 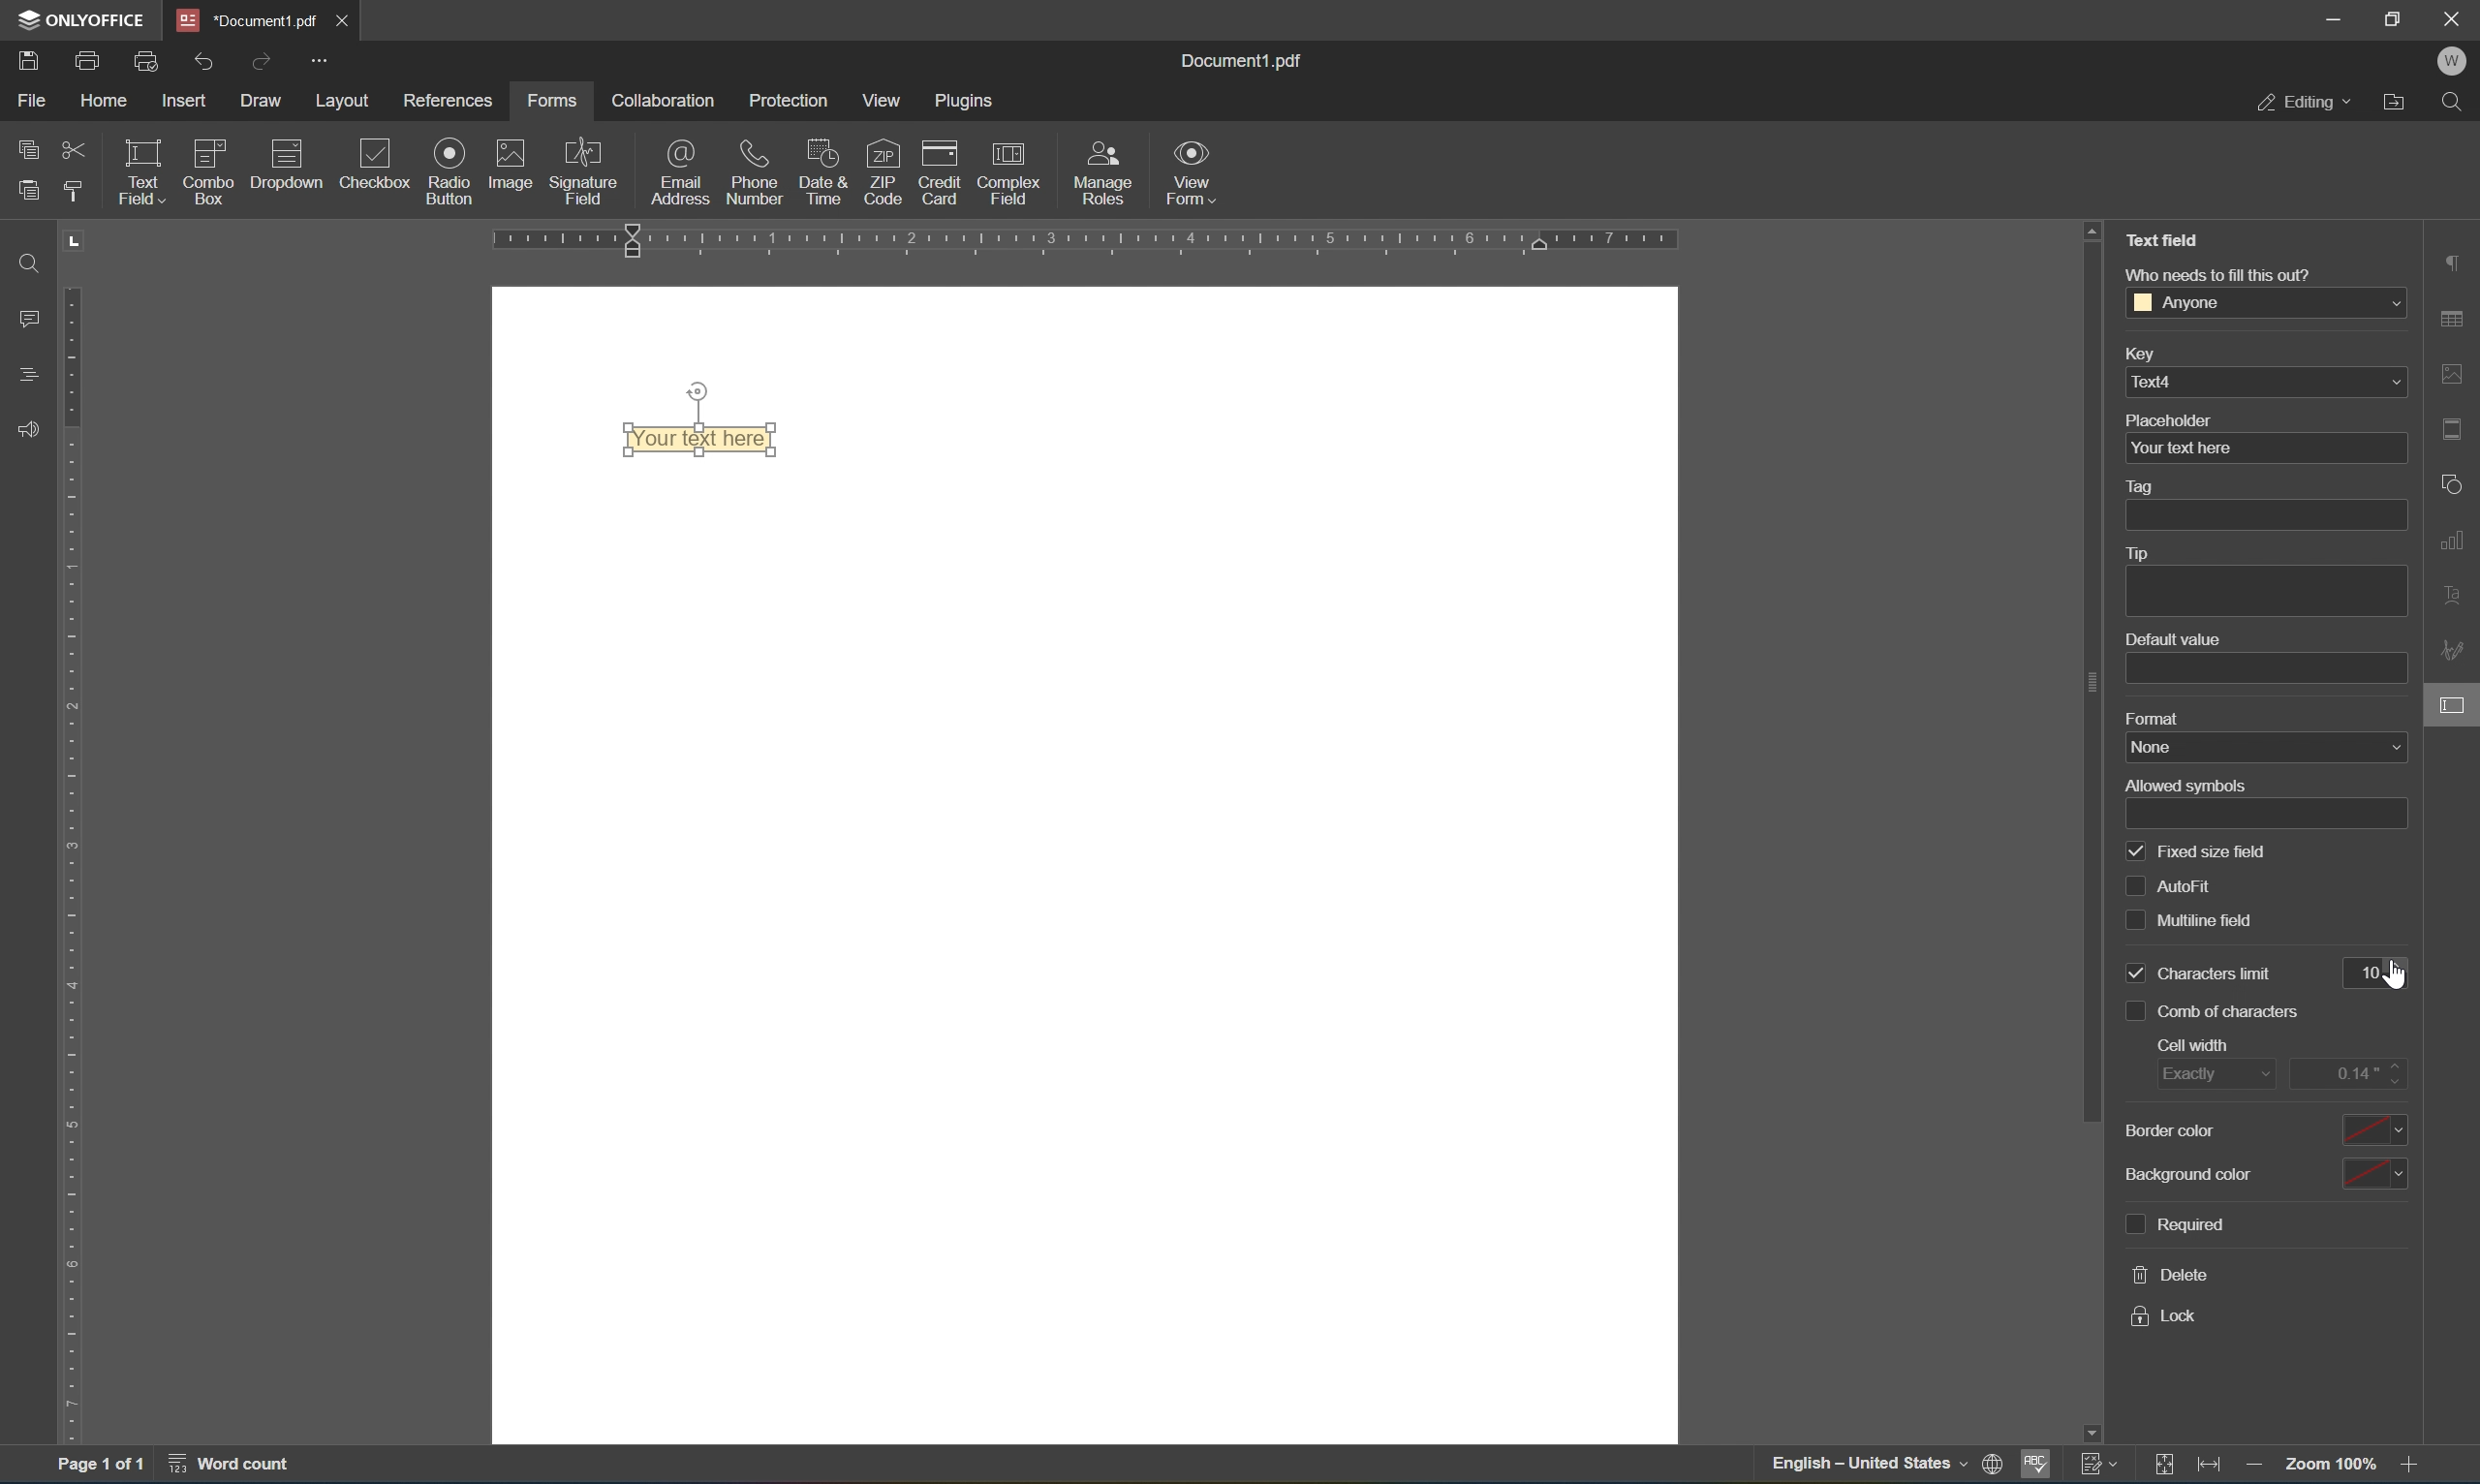 I want to click on ruler, so click(x=76, y=859).